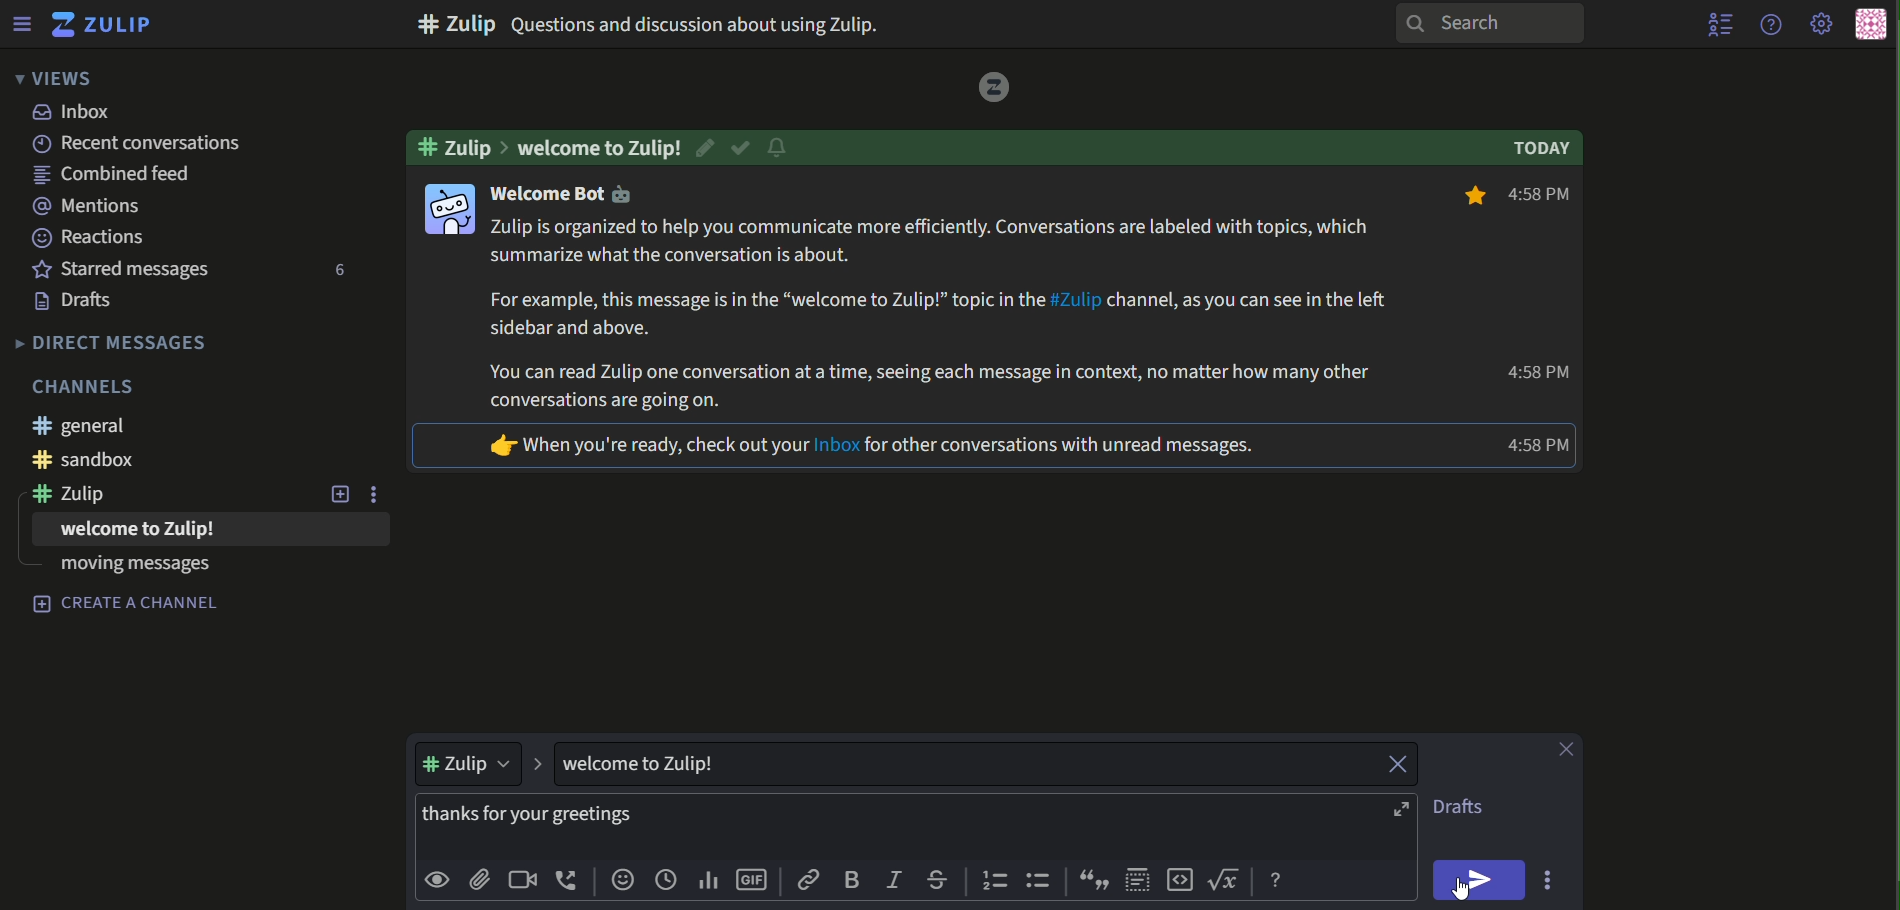  I want to click on text, so click(81, 302).